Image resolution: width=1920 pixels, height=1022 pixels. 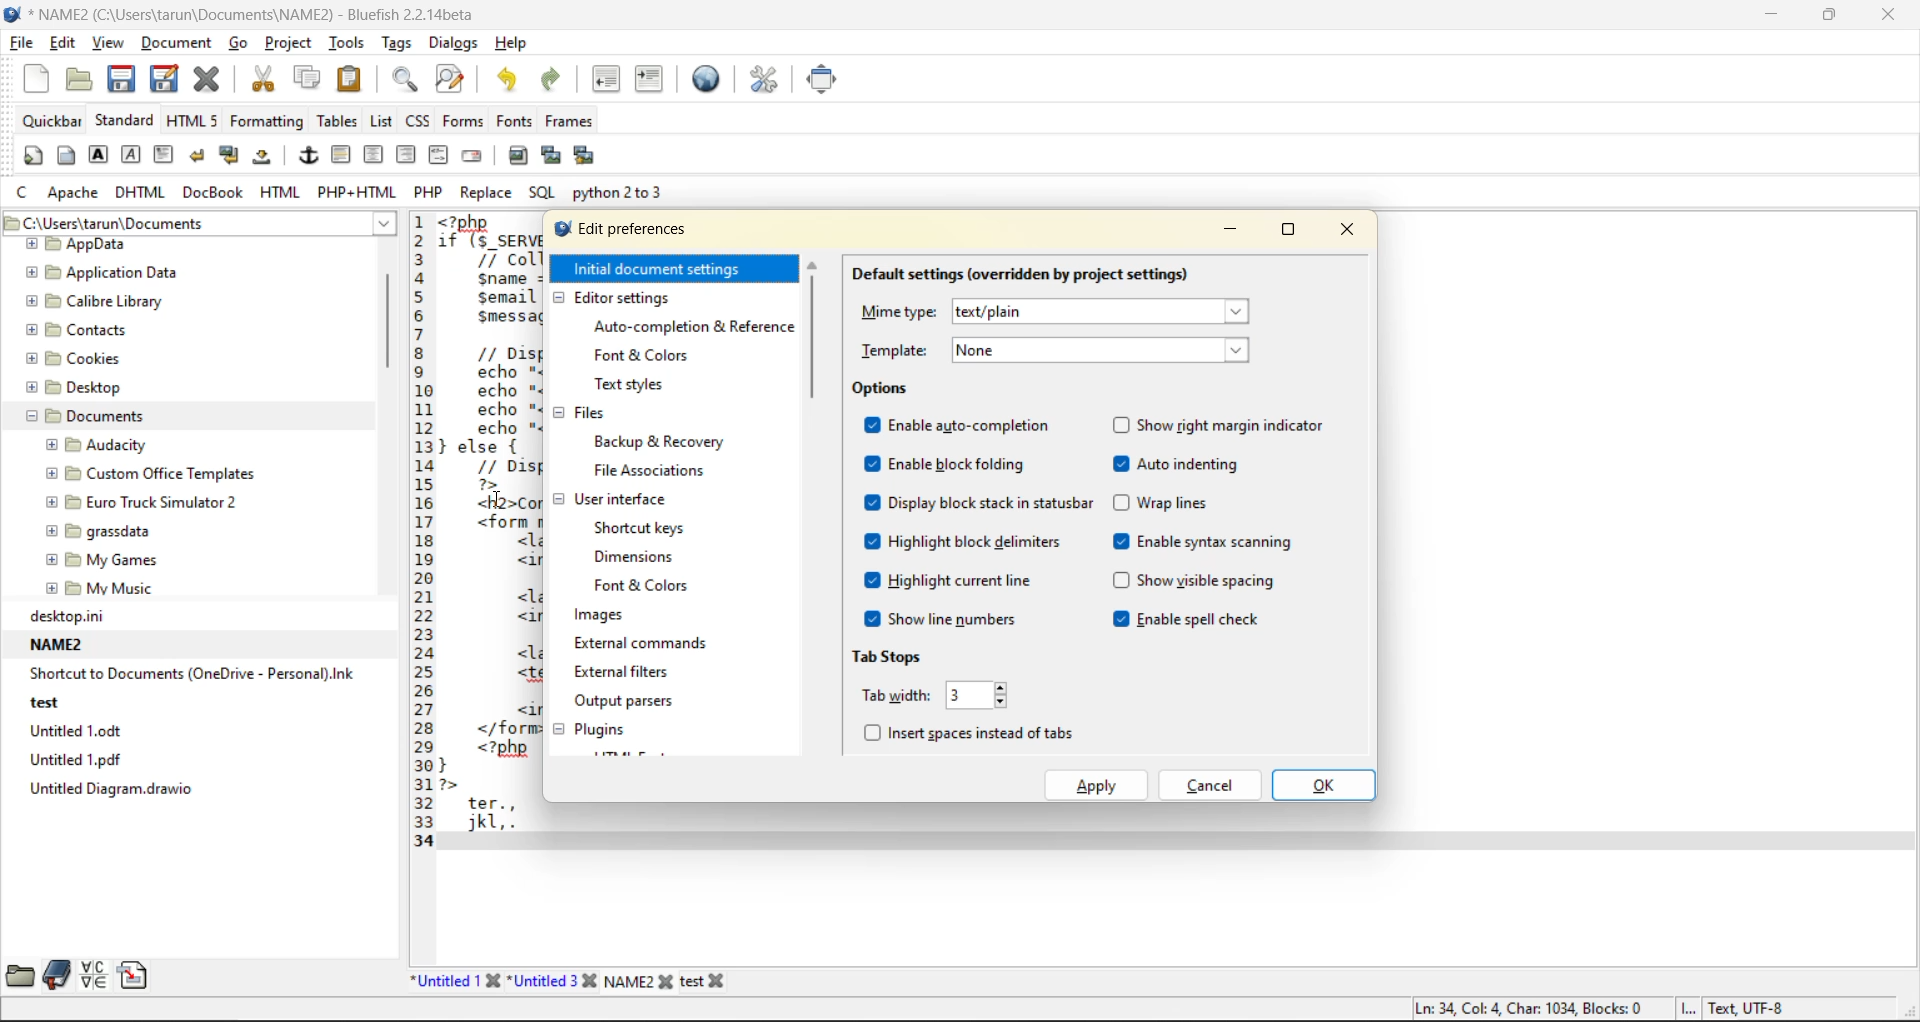 I want to click on highlight block delimiters, so click(x=971, y=543).